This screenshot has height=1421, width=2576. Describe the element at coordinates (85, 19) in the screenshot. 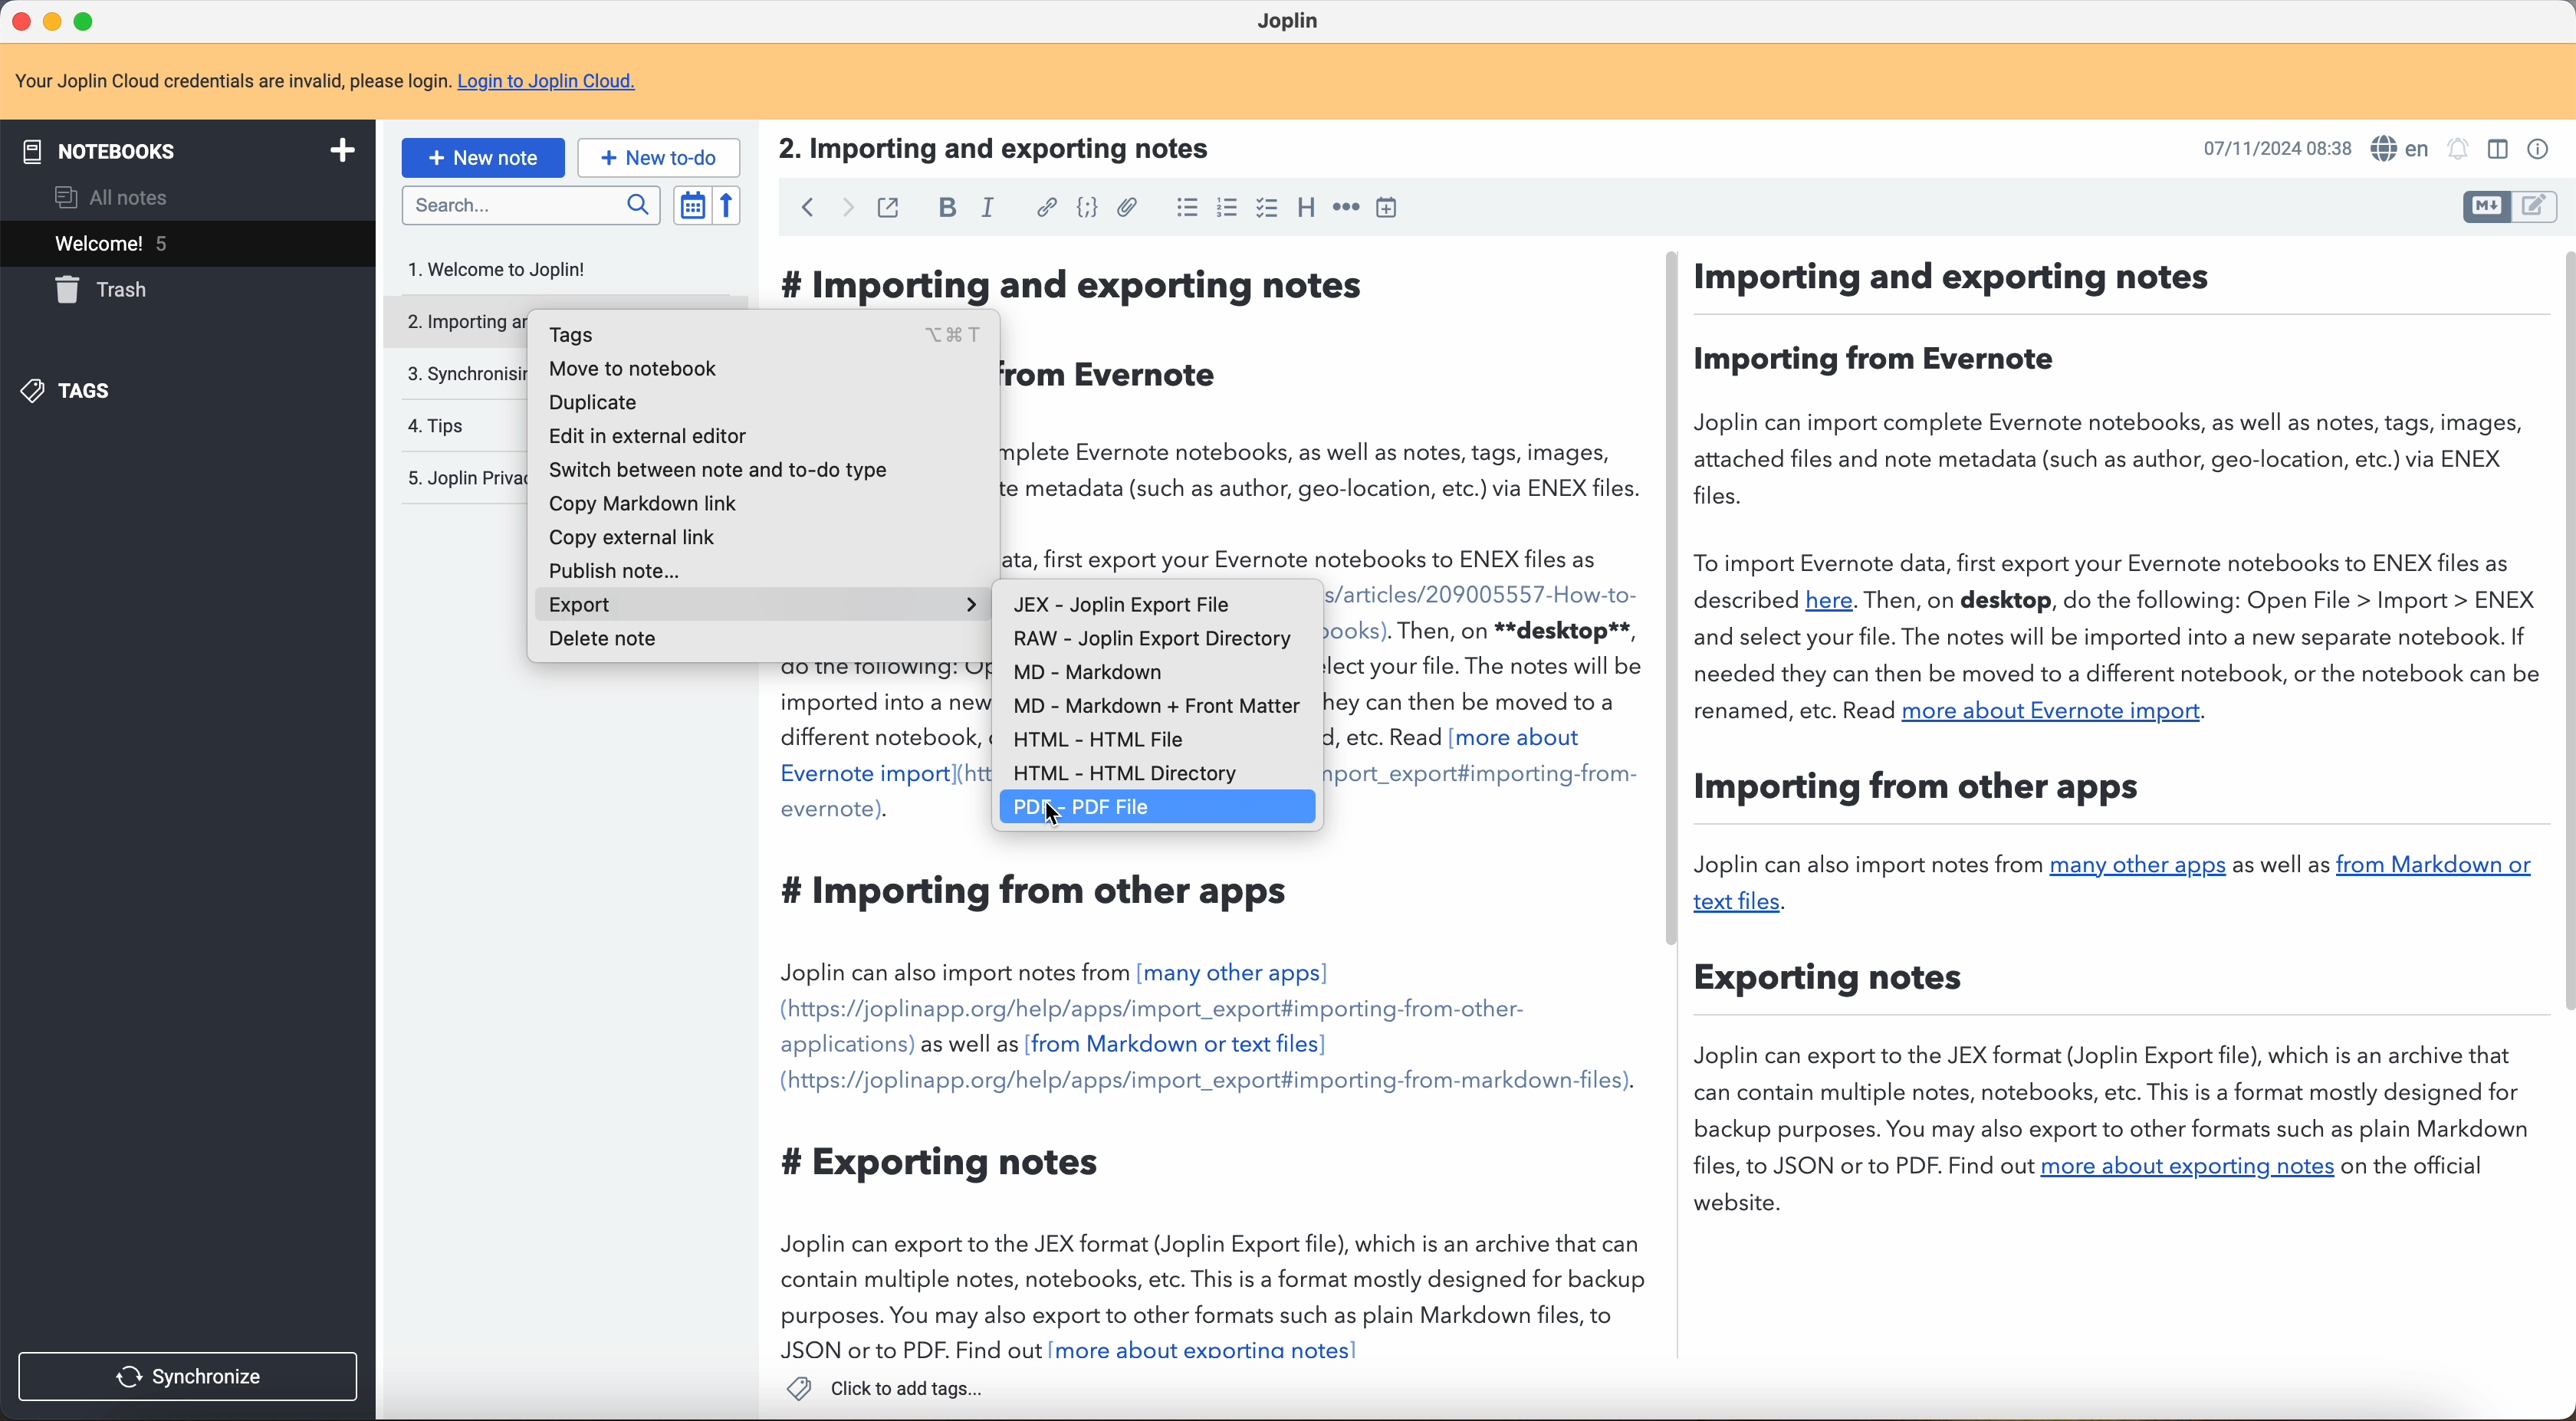

I see `maximize` at that location.